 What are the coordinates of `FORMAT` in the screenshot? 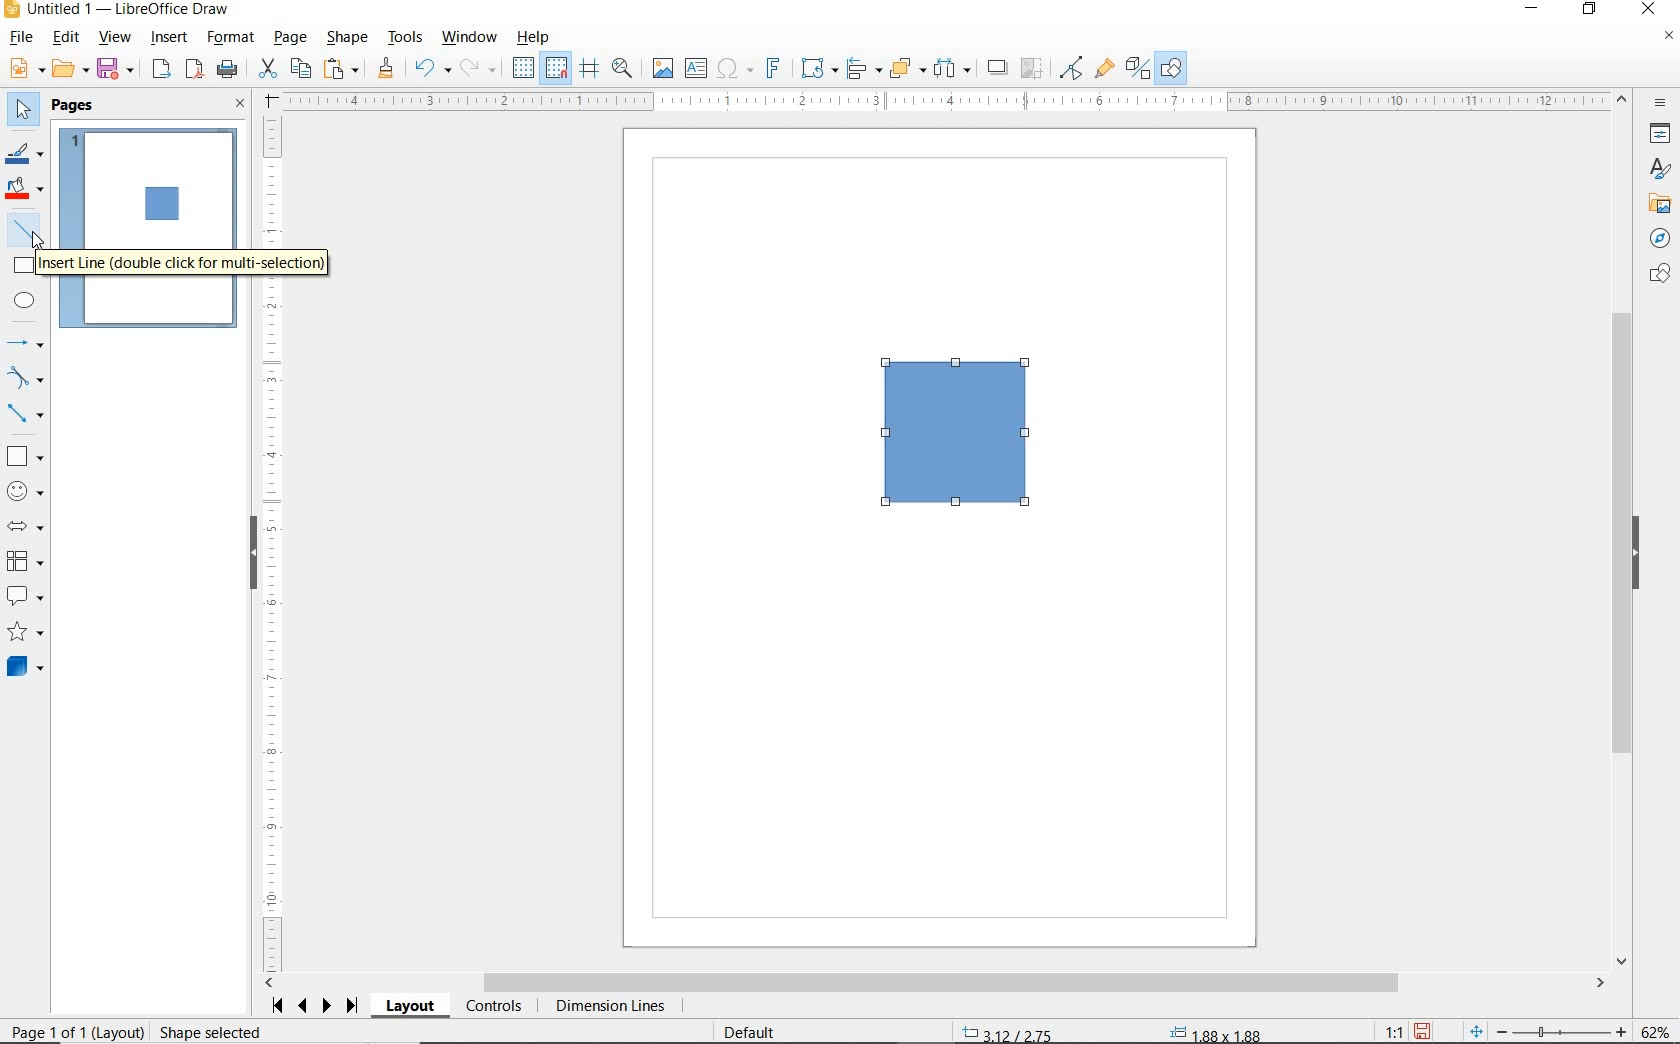 It's located at (231, 39).